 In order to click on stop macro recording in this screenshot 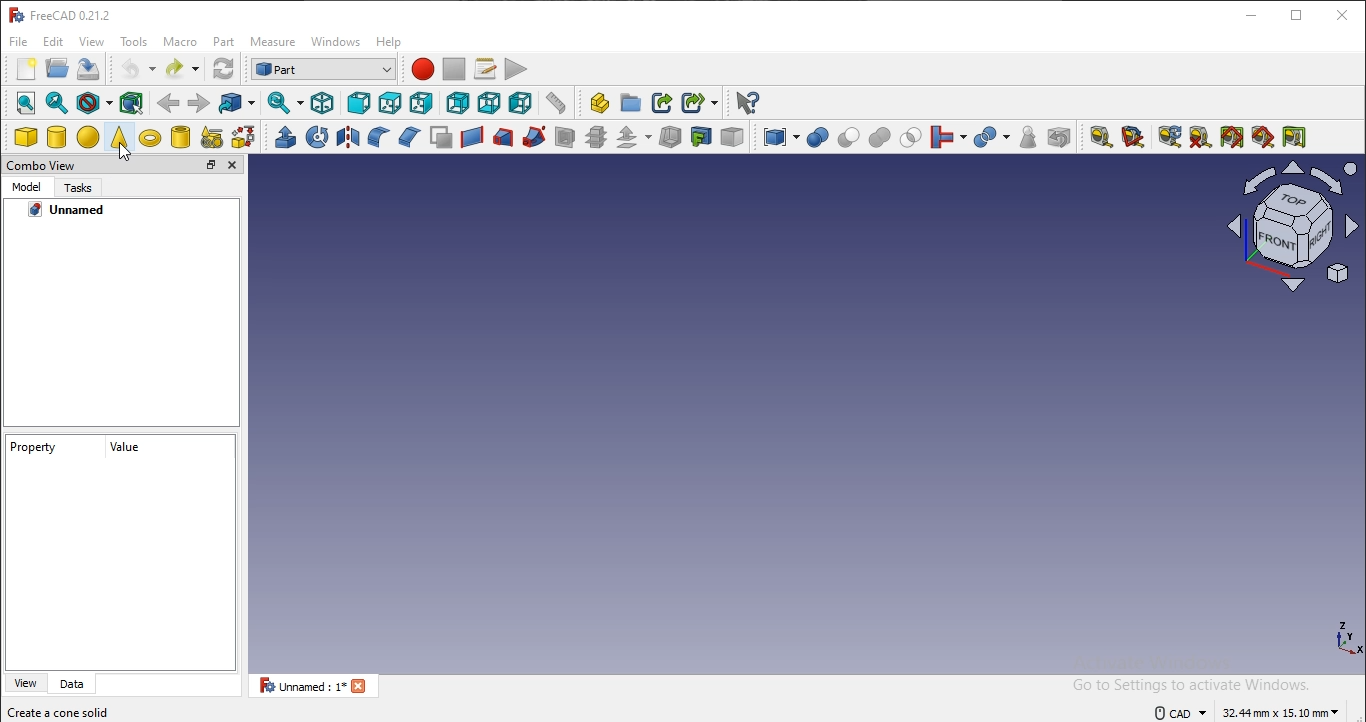, I will do `click(454, 67)`.